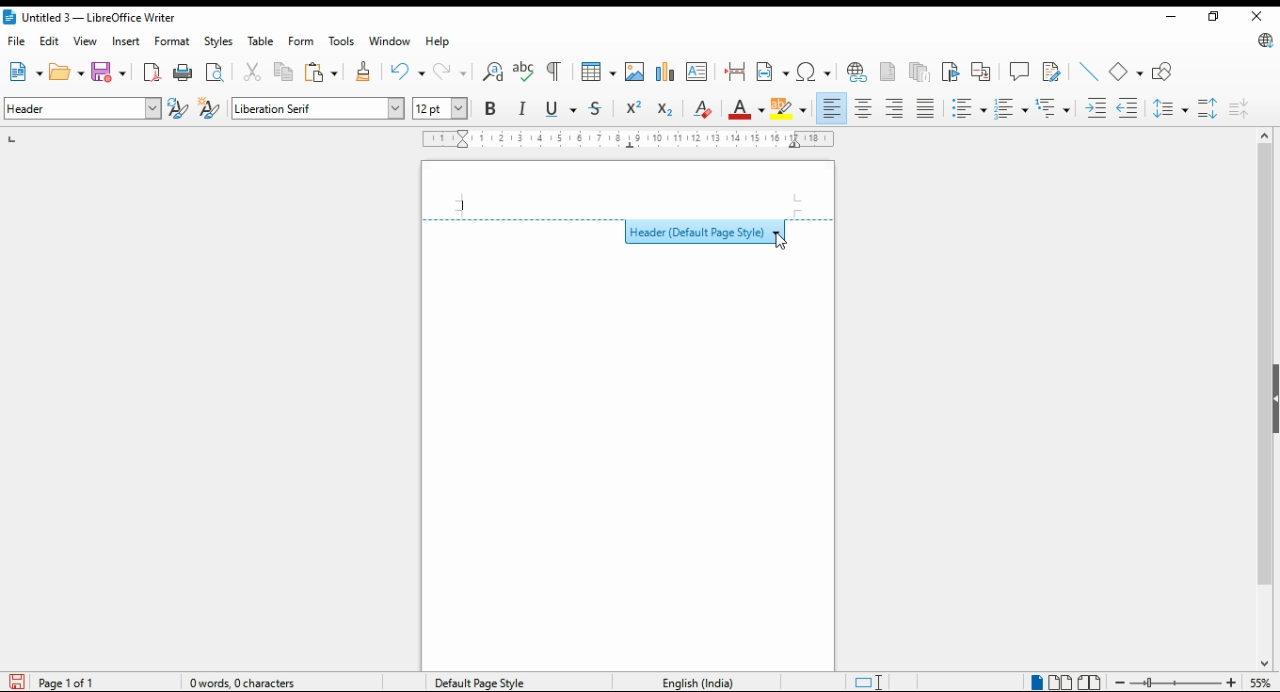  Describe the element at coordinates (125, 41) in the screenshot. I see `insert` at that location.